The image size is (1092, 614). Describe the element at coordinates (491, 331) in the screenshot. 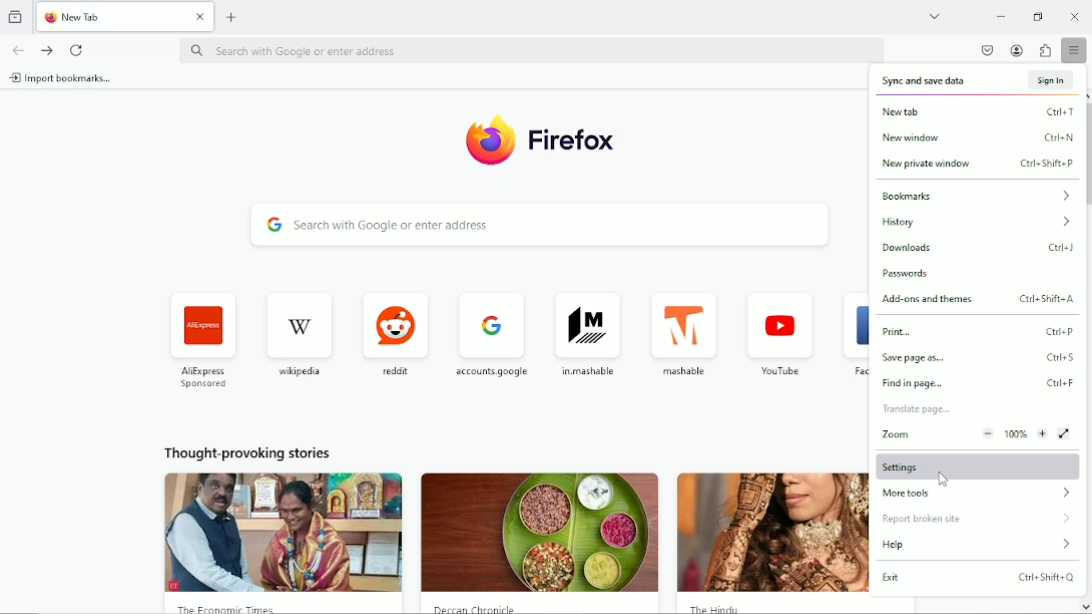

I see `accounts goggle` at that location.